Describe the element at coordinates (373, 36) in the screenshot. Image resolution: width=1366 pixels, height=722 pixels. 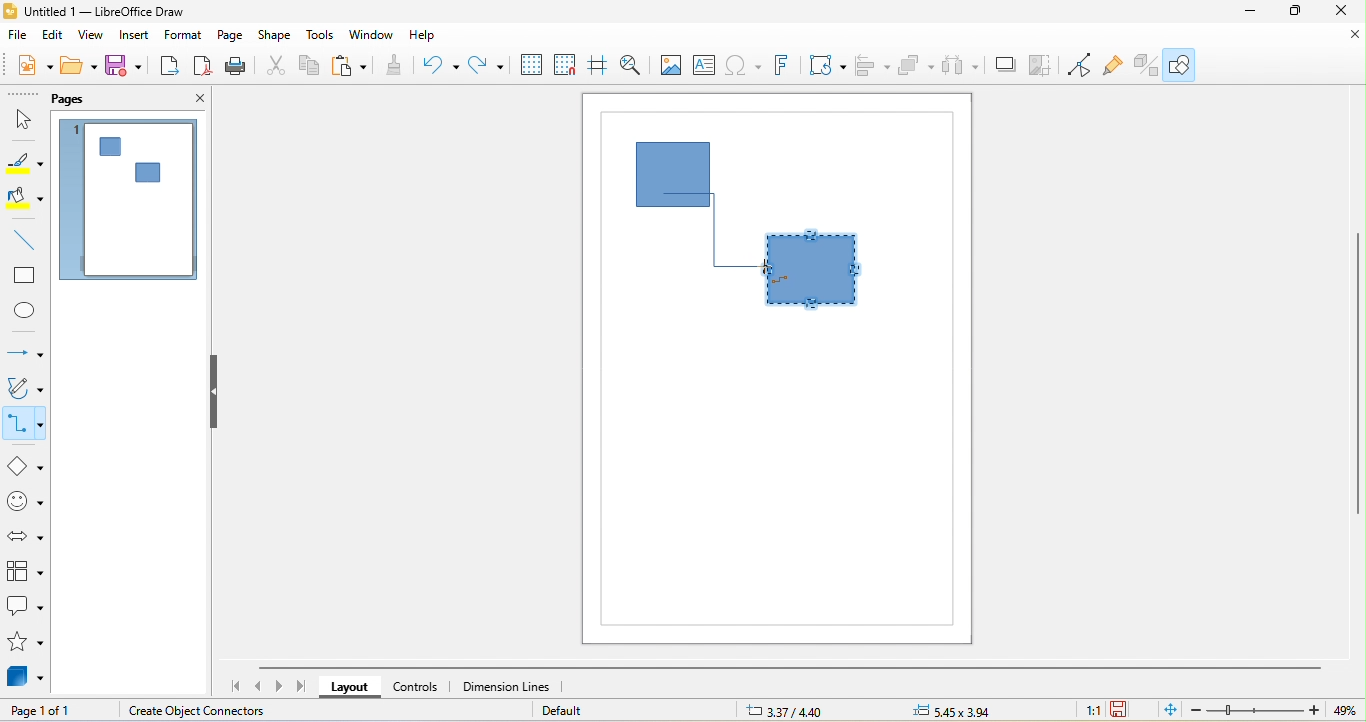
I see `window` at that location.